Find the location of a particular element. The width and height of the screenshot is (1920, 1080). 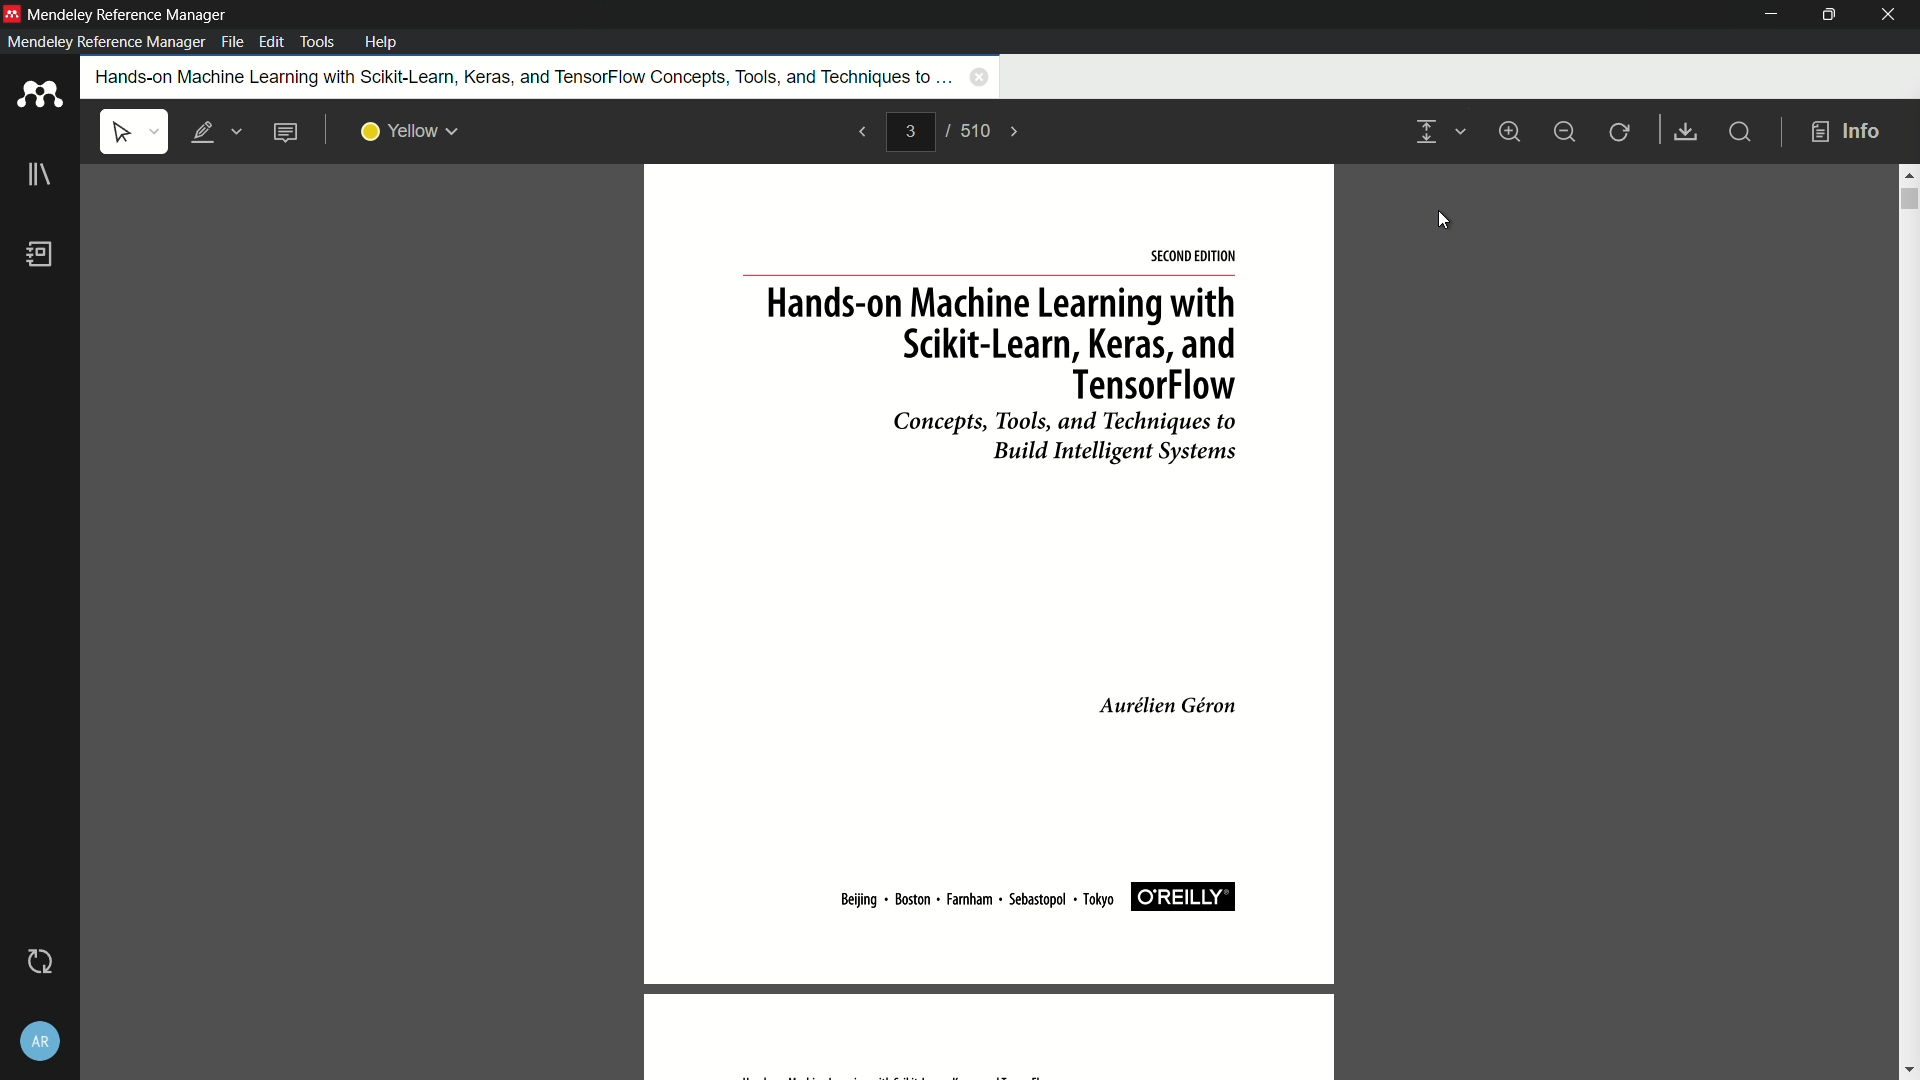

help menu is located at coordinates (382, 41).